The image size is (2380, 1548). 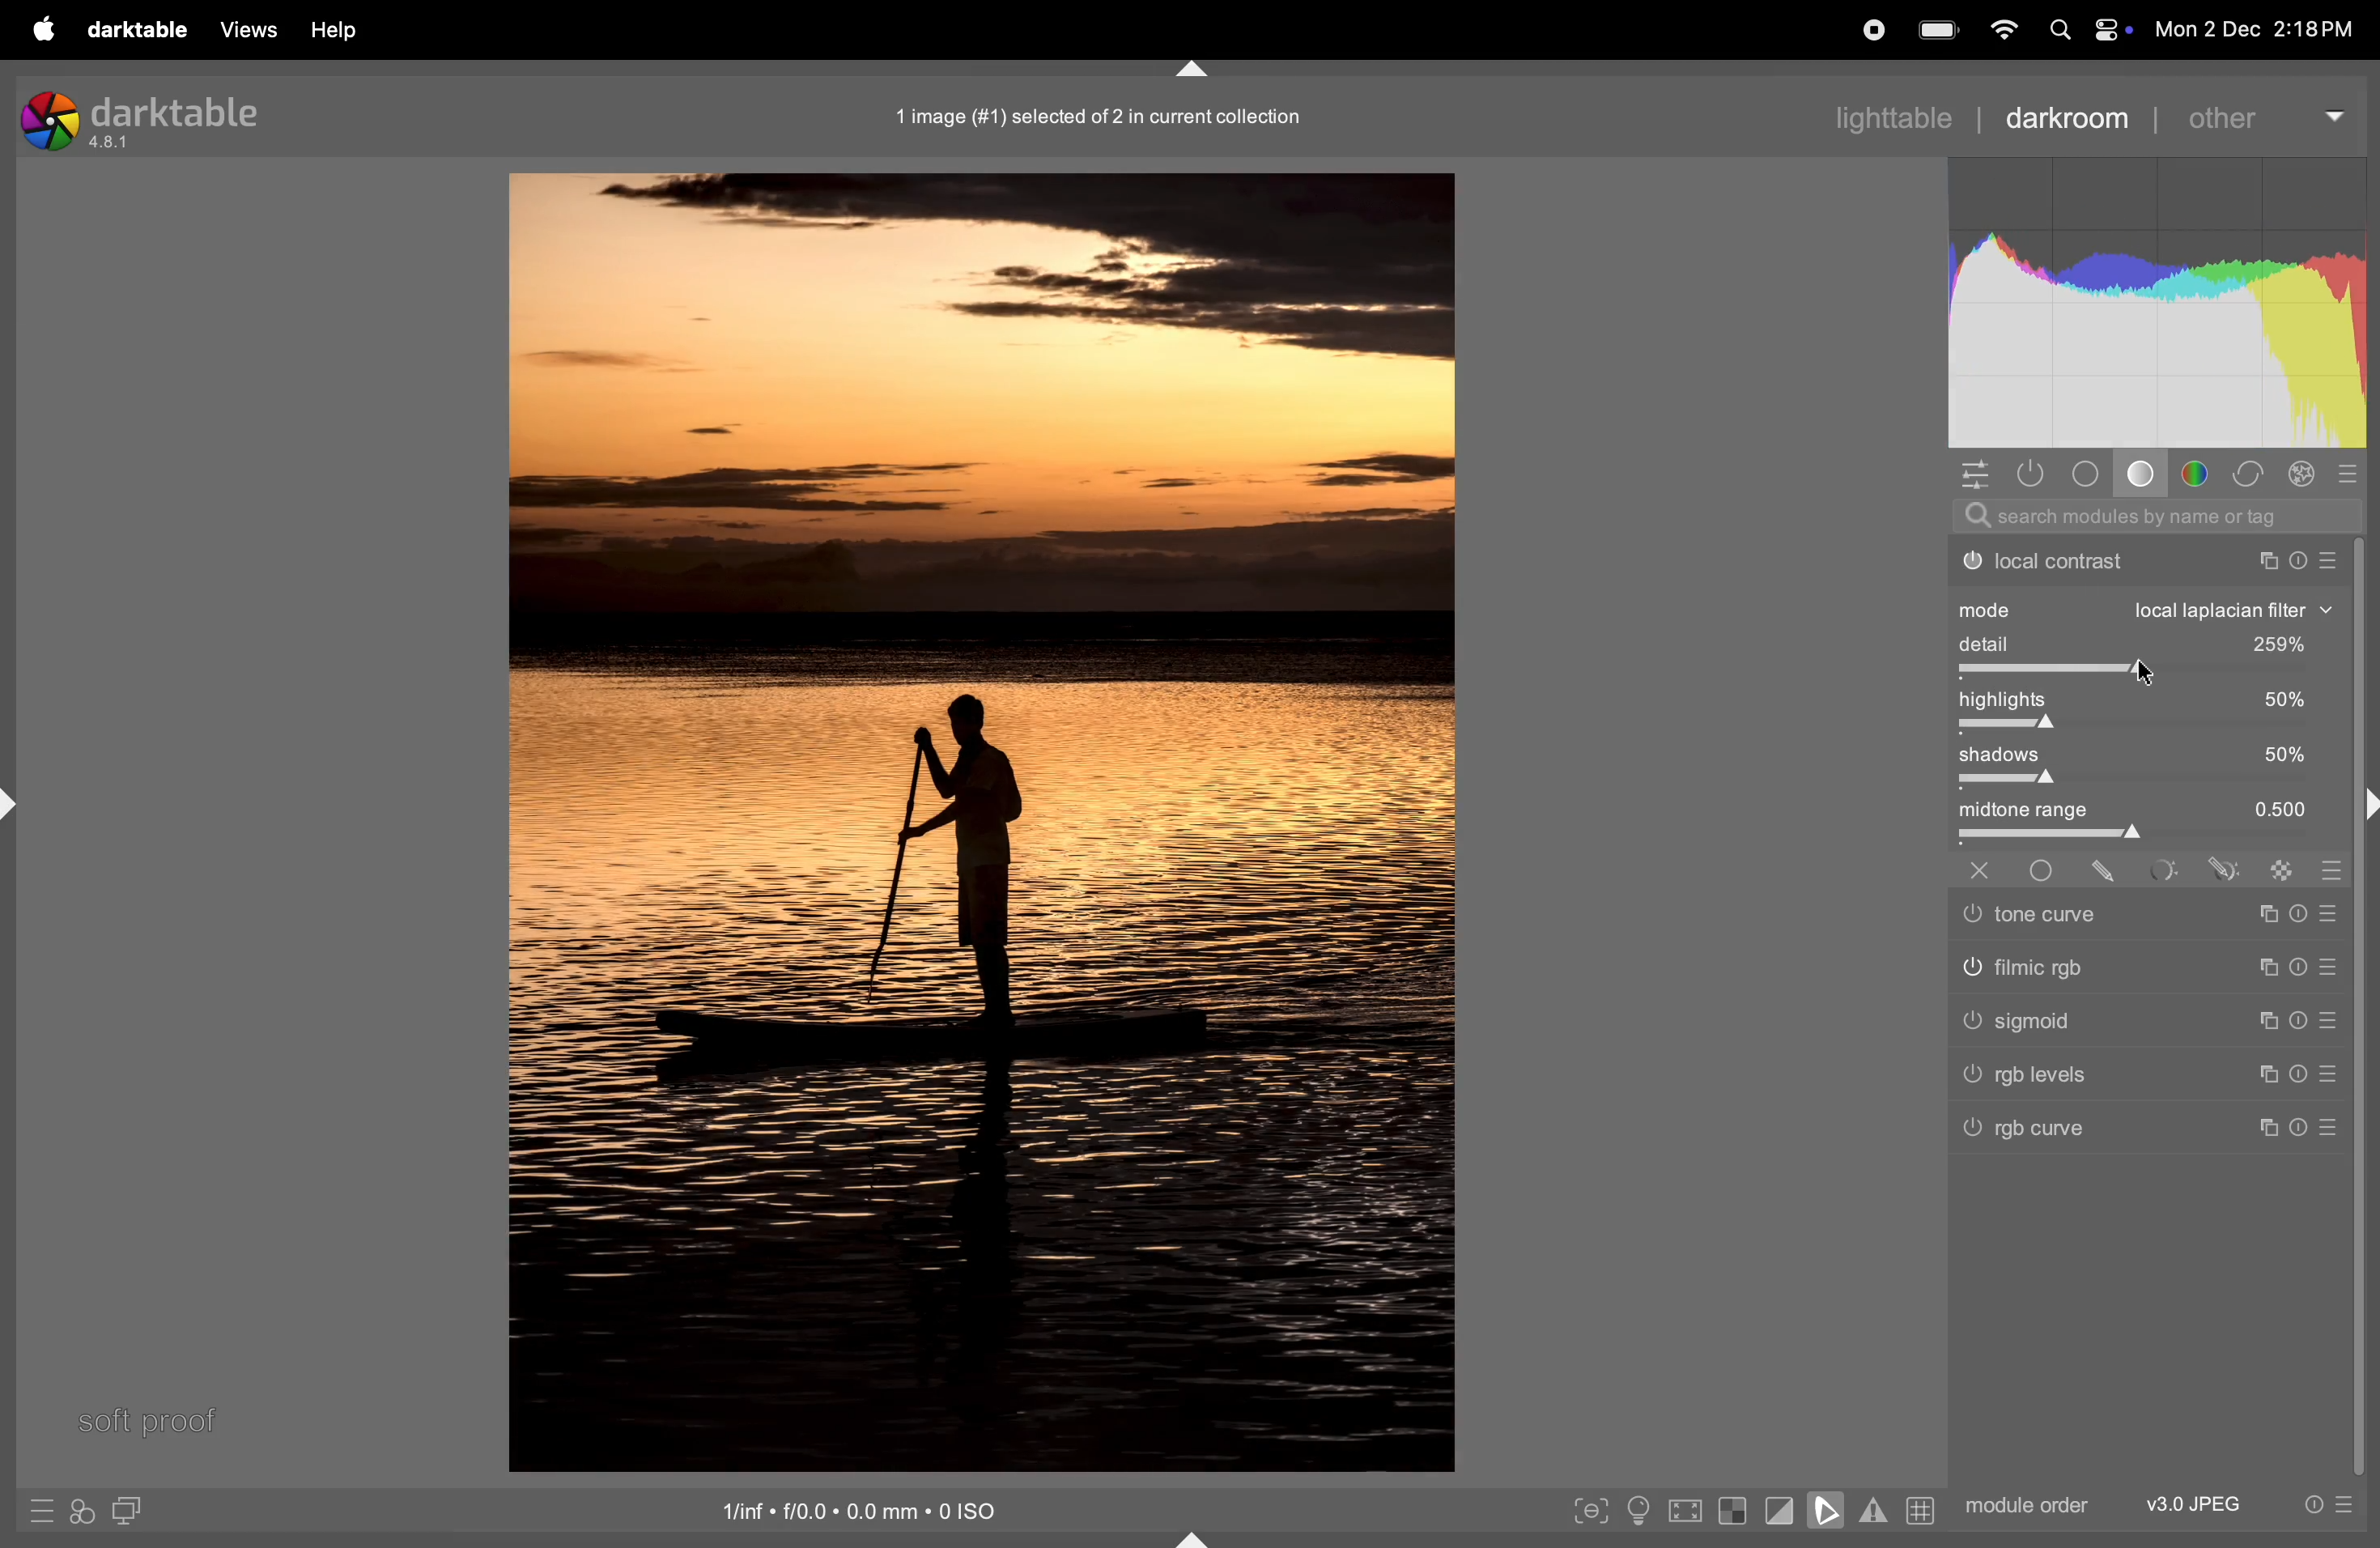 I want to click on shadows, so click(x=2143, y=755).